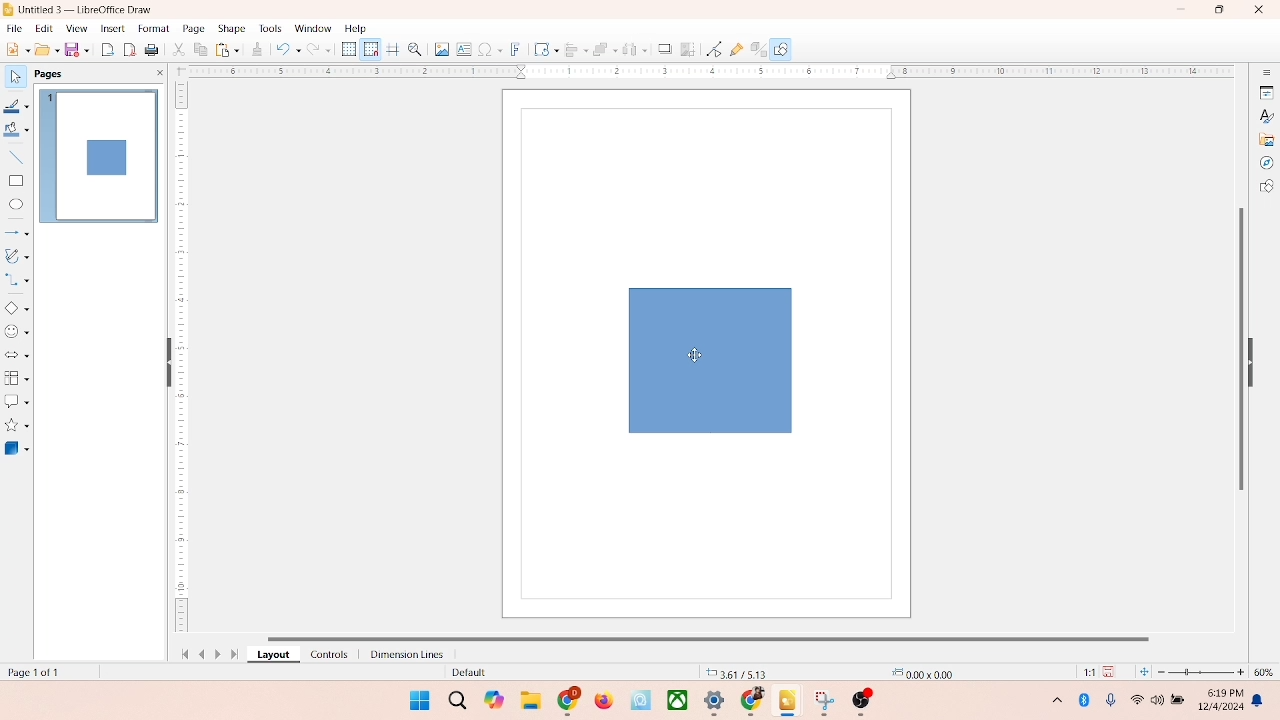 The height and width of the screenshot is (720, 1280). What do you see at coordinates (1219, 10) in the screenshot?
I see `maximize` at bounding box center [1219, 10].